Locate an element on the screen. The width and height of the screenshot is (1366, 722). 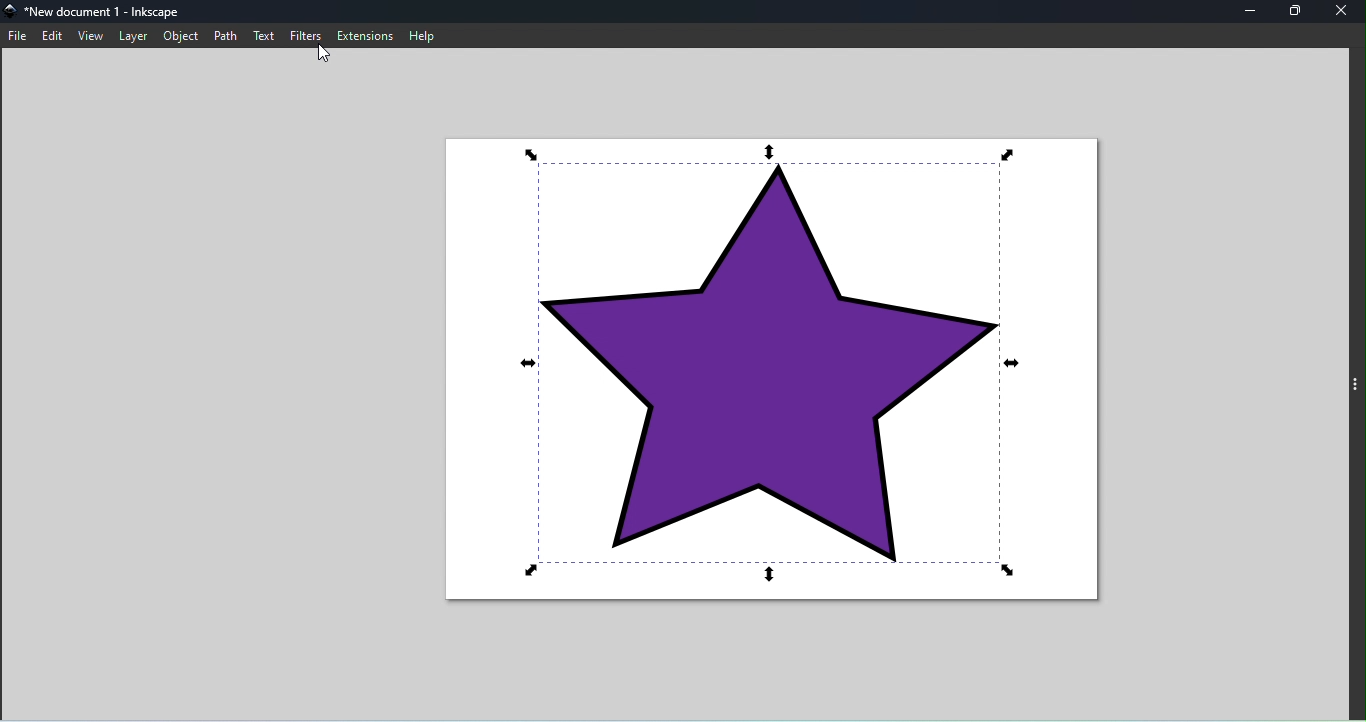
path is located at coordinates (225, 36).